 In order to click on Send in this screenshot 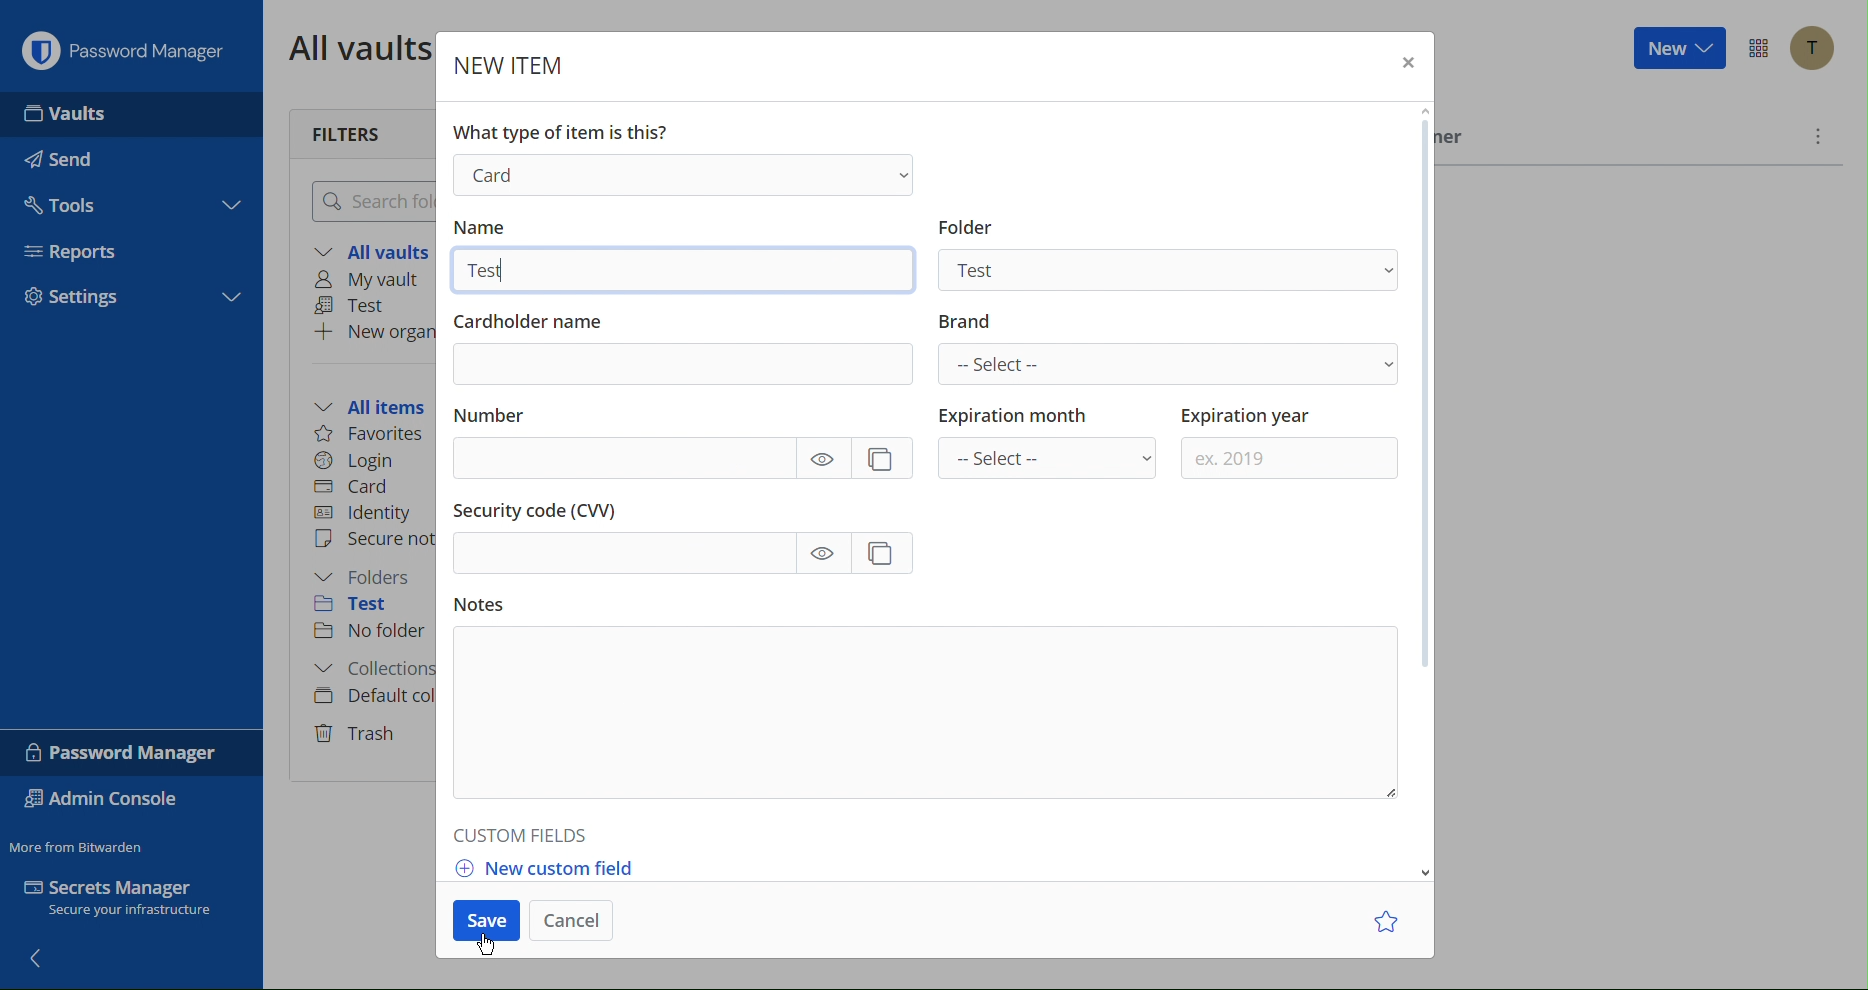, I will do `click(67, 162)`.